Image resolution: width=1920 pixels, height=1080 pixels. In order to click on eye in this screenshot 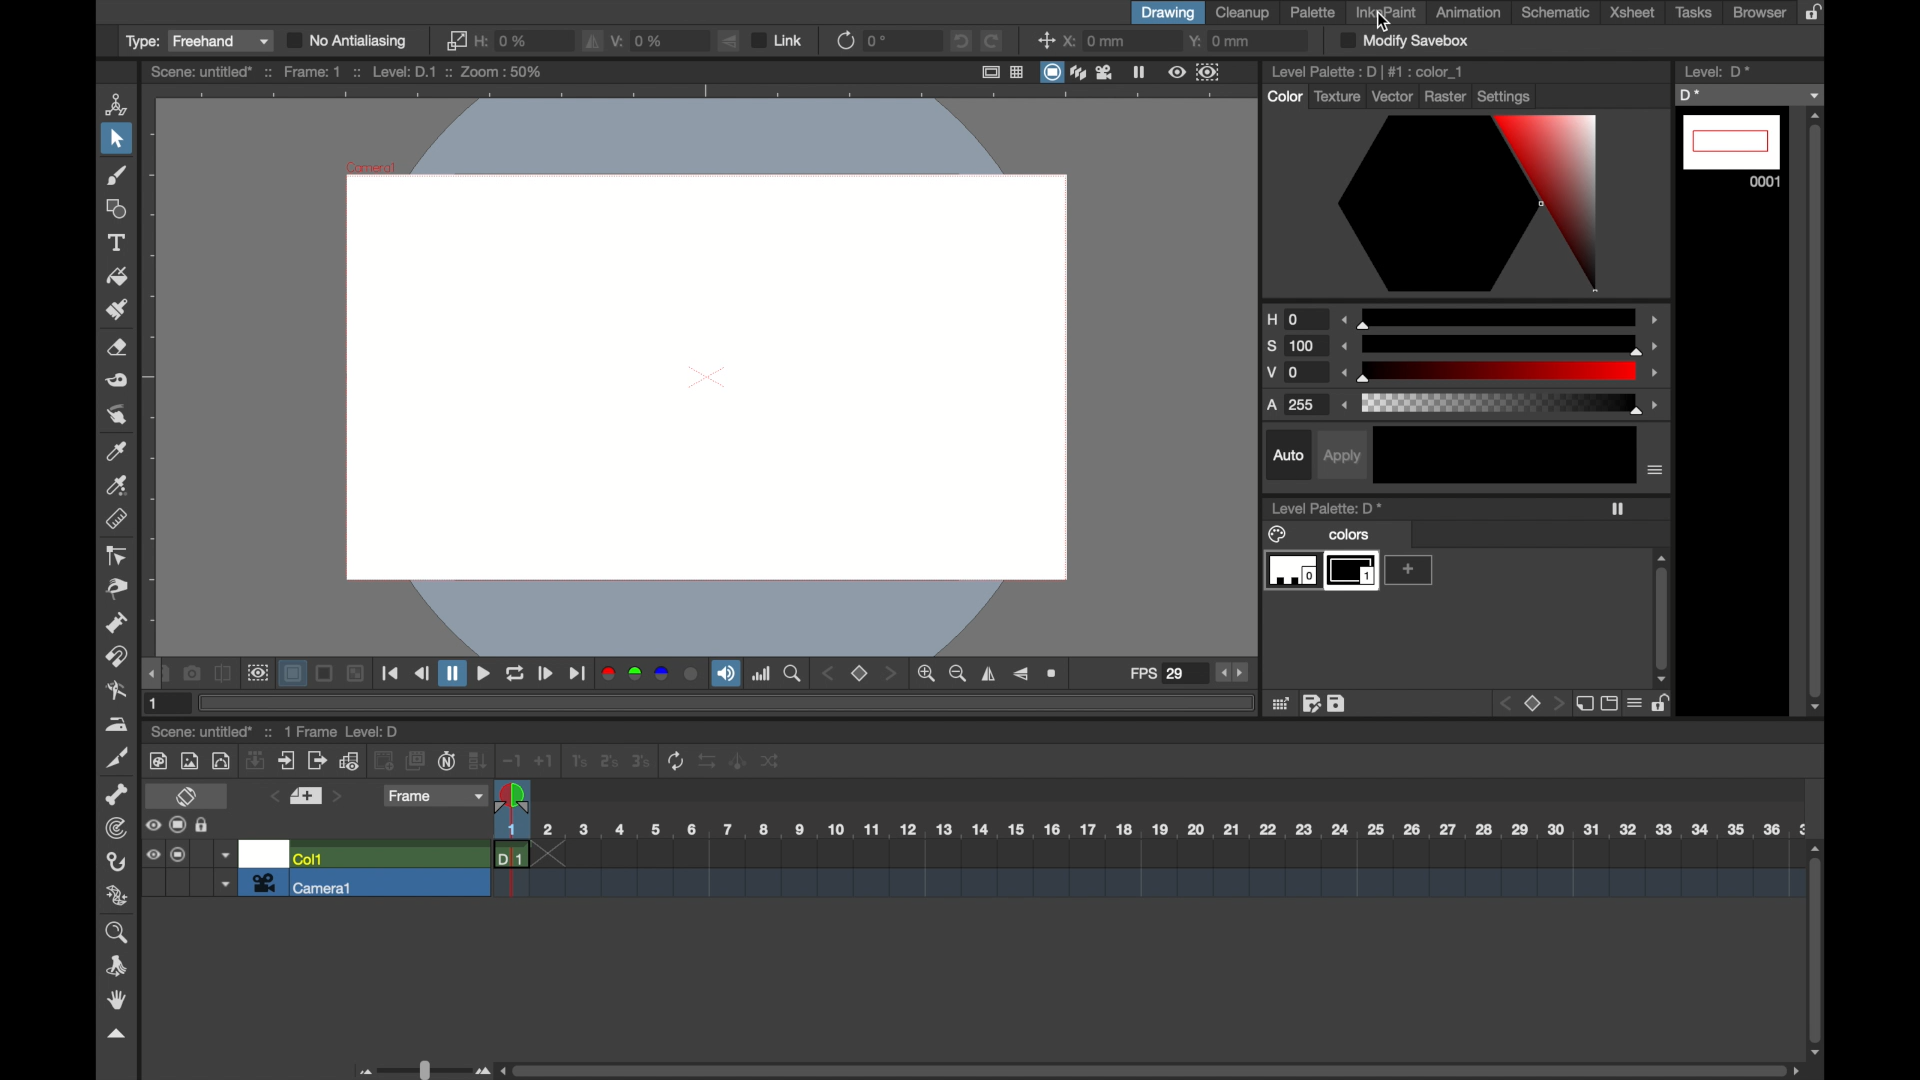, I will do `click(151, 826)`.